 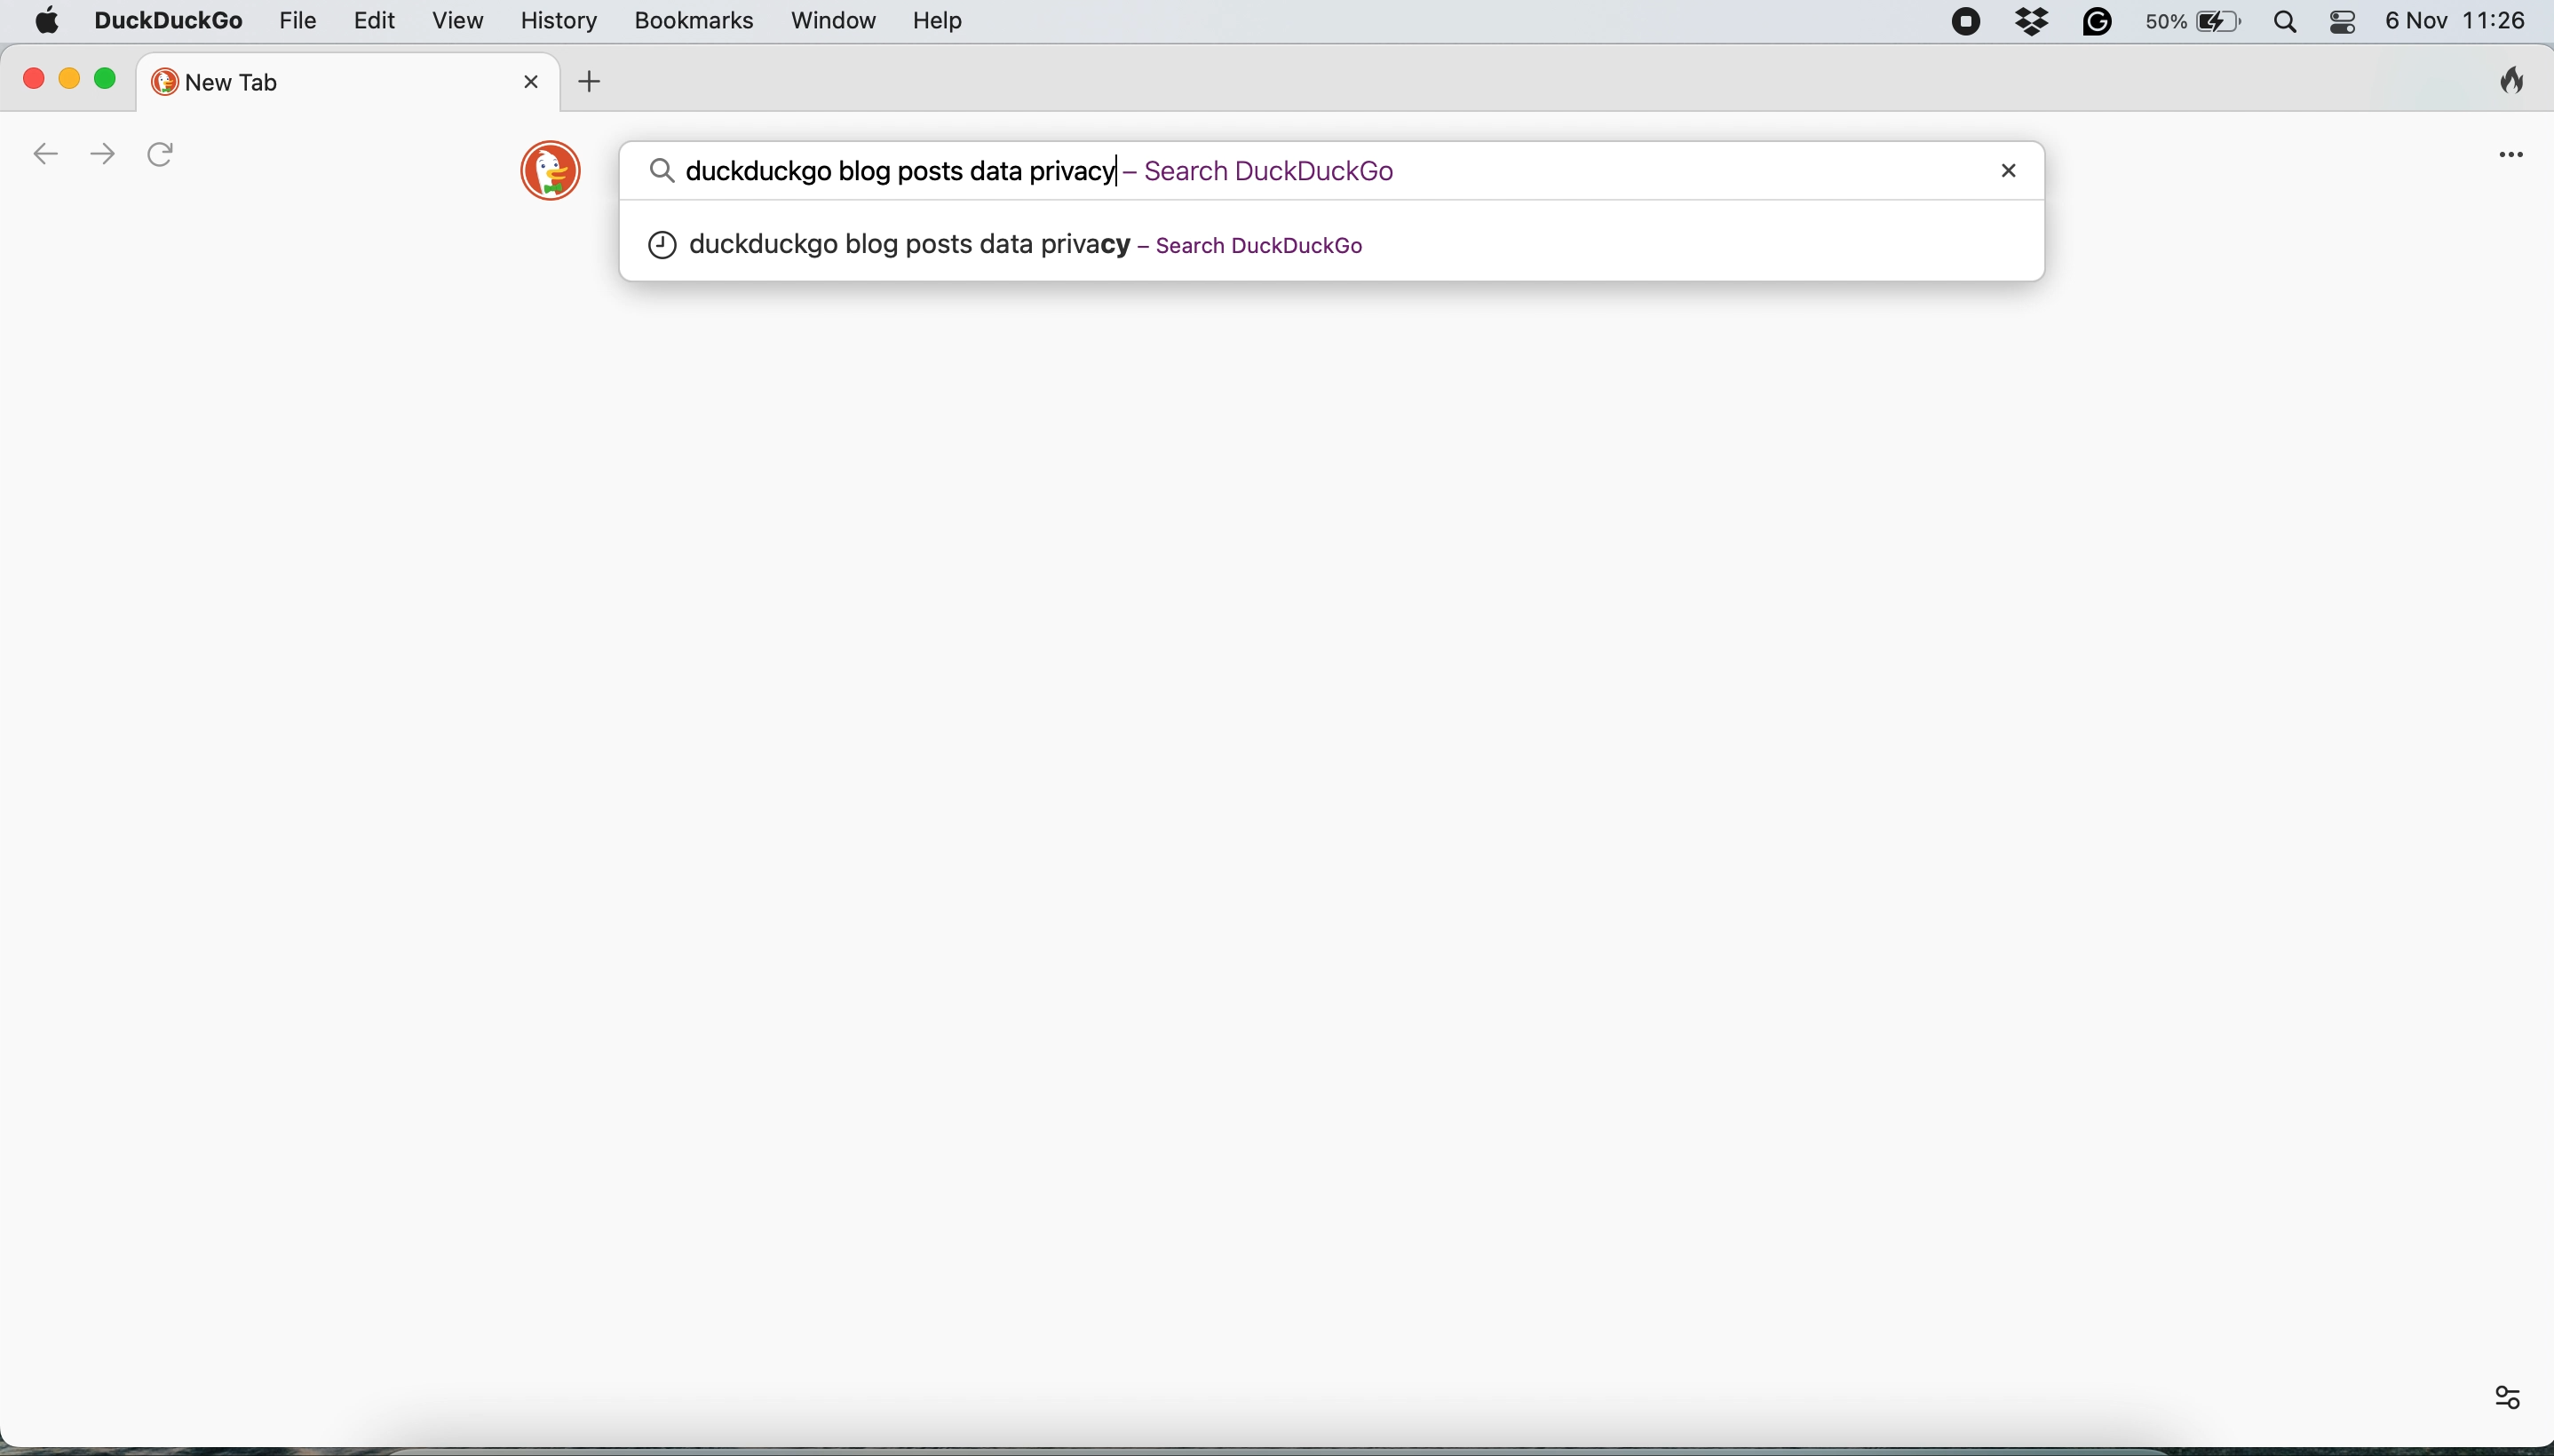 What do you see at coordinates (72, 82) in the screenshot?
I see `minimise` at bounding box center [72, 82].